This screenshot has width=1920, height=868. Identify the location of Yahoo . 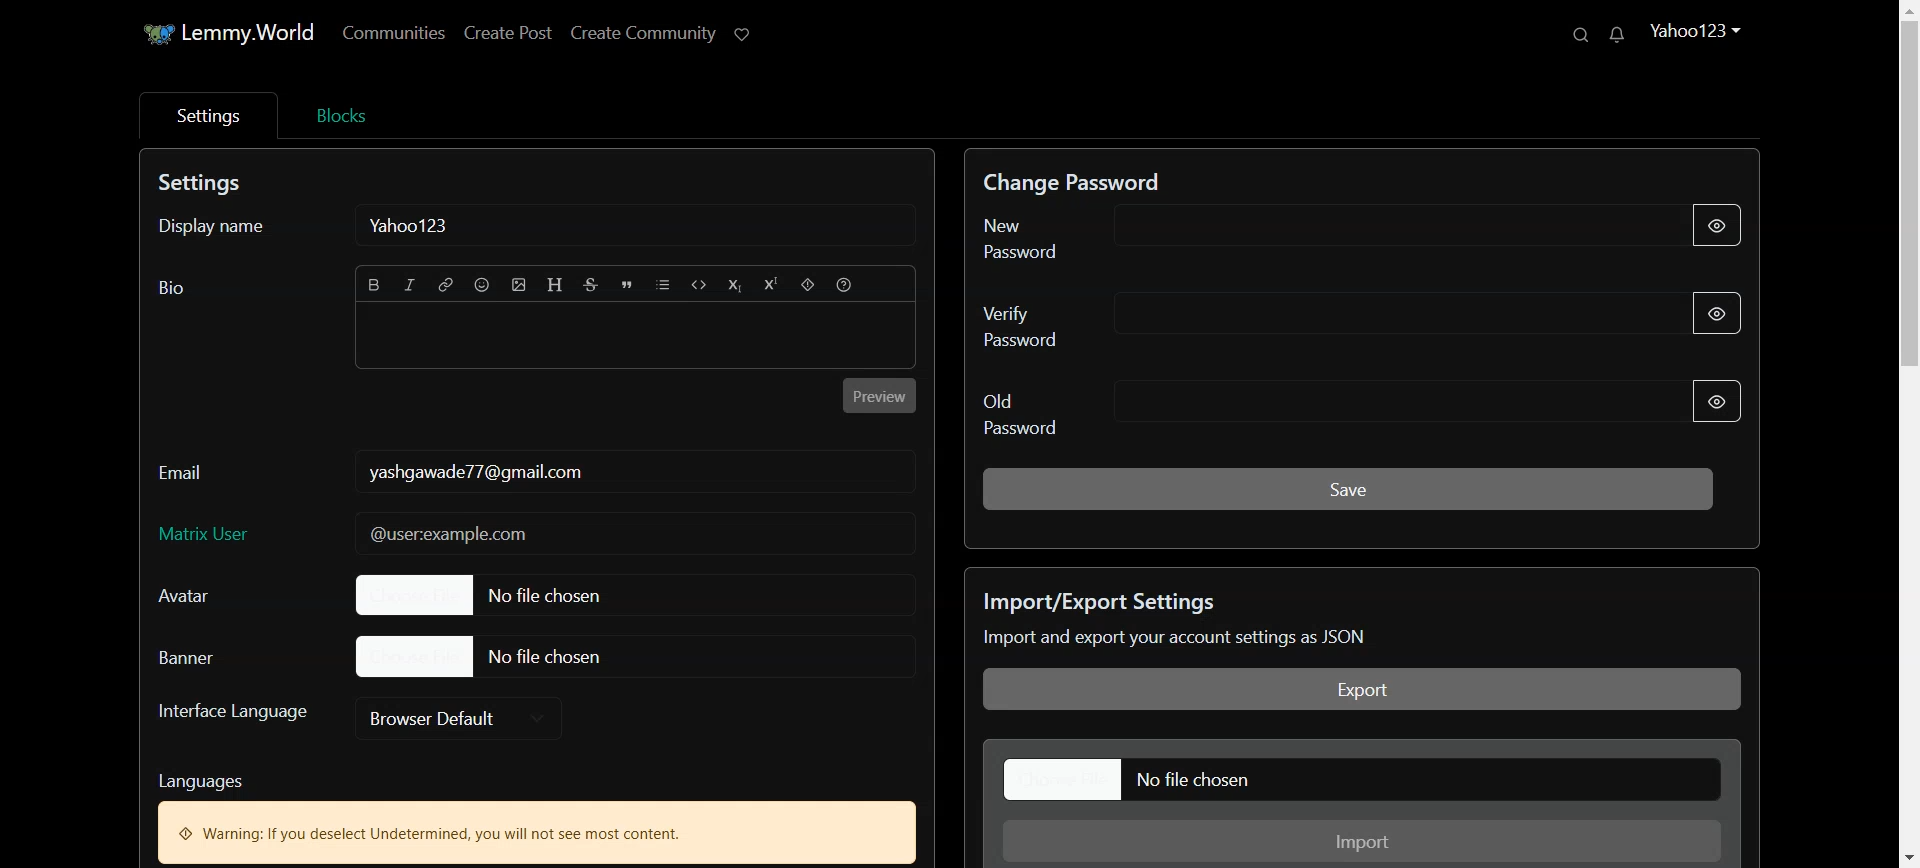
(1696, 28).